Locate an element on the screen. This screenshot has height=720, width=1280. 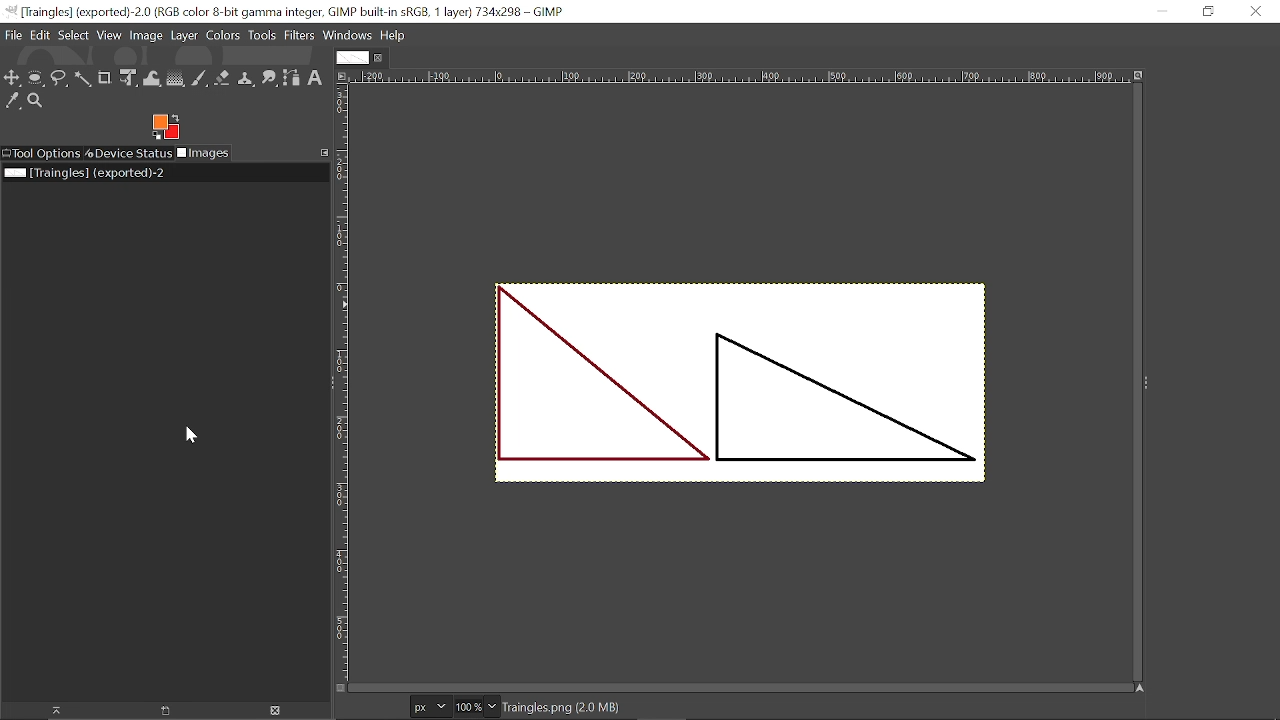
Device status is located at coordinates (129, 153).